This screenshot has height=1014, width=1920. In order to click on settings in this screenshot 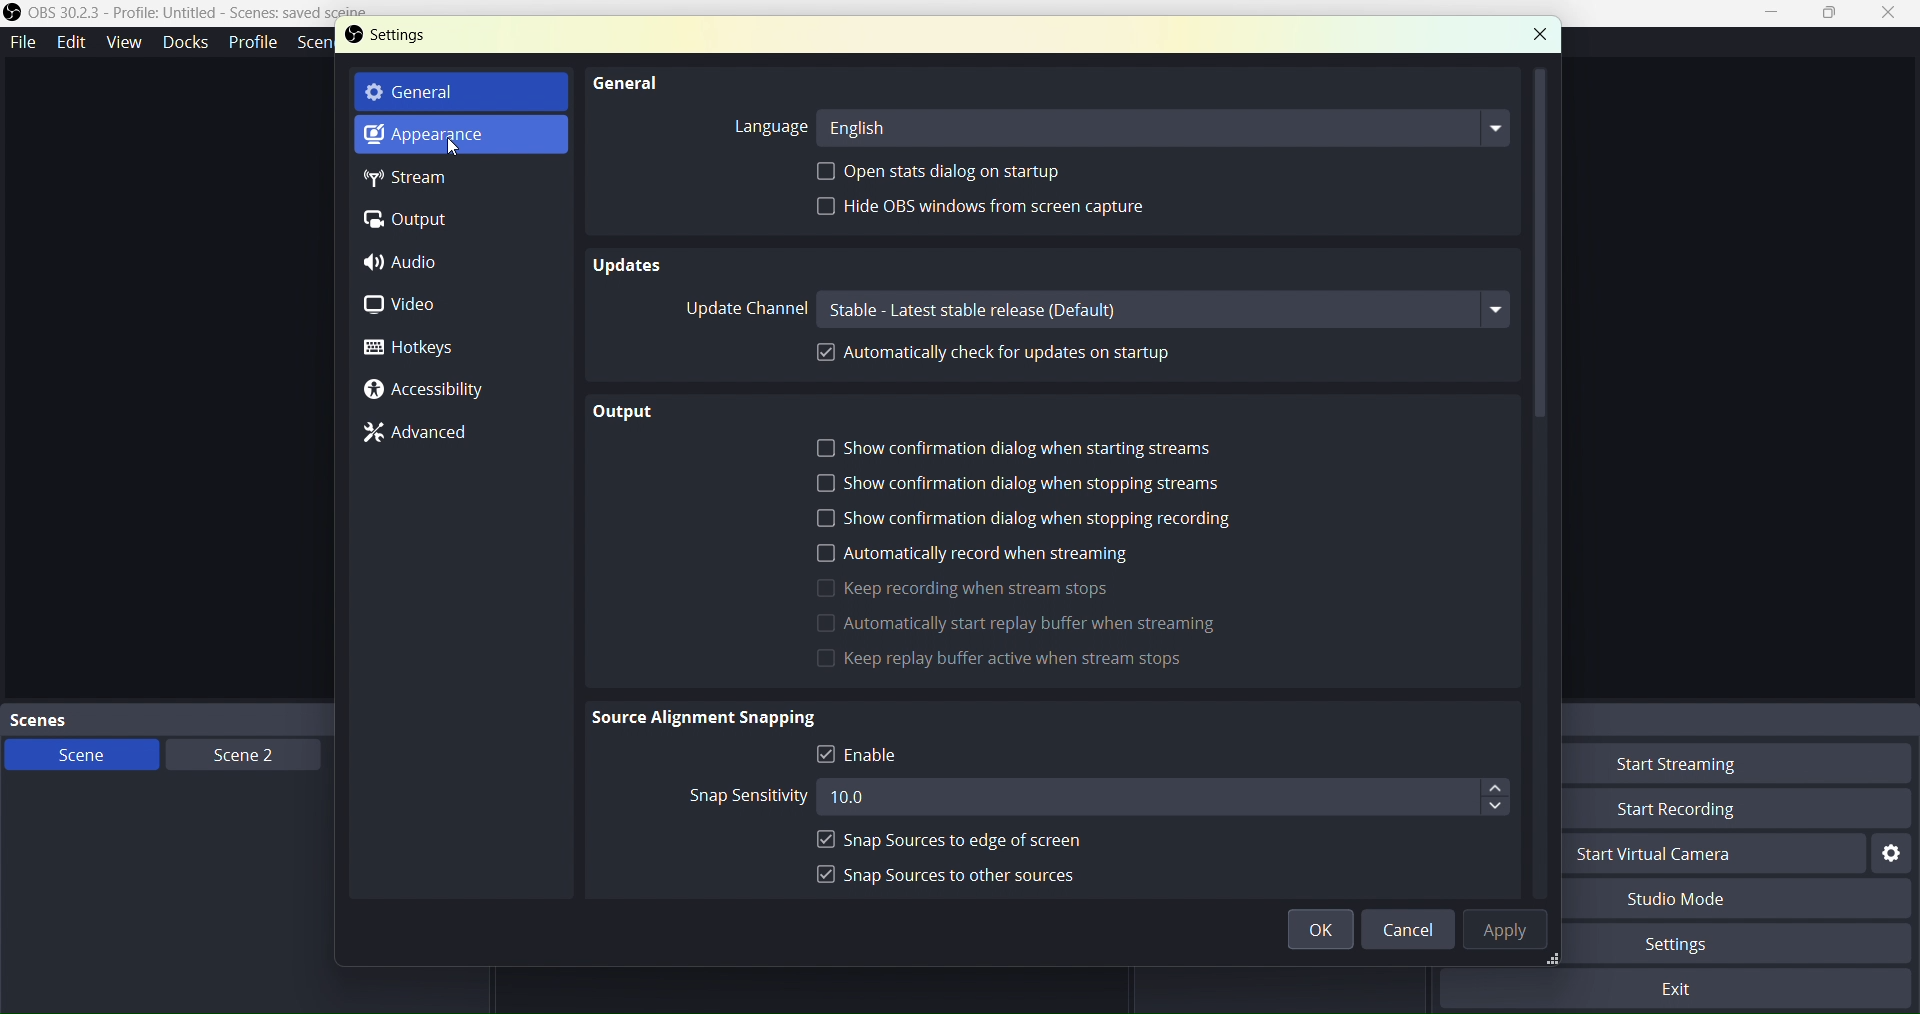, I will do `click(423, 38)`.